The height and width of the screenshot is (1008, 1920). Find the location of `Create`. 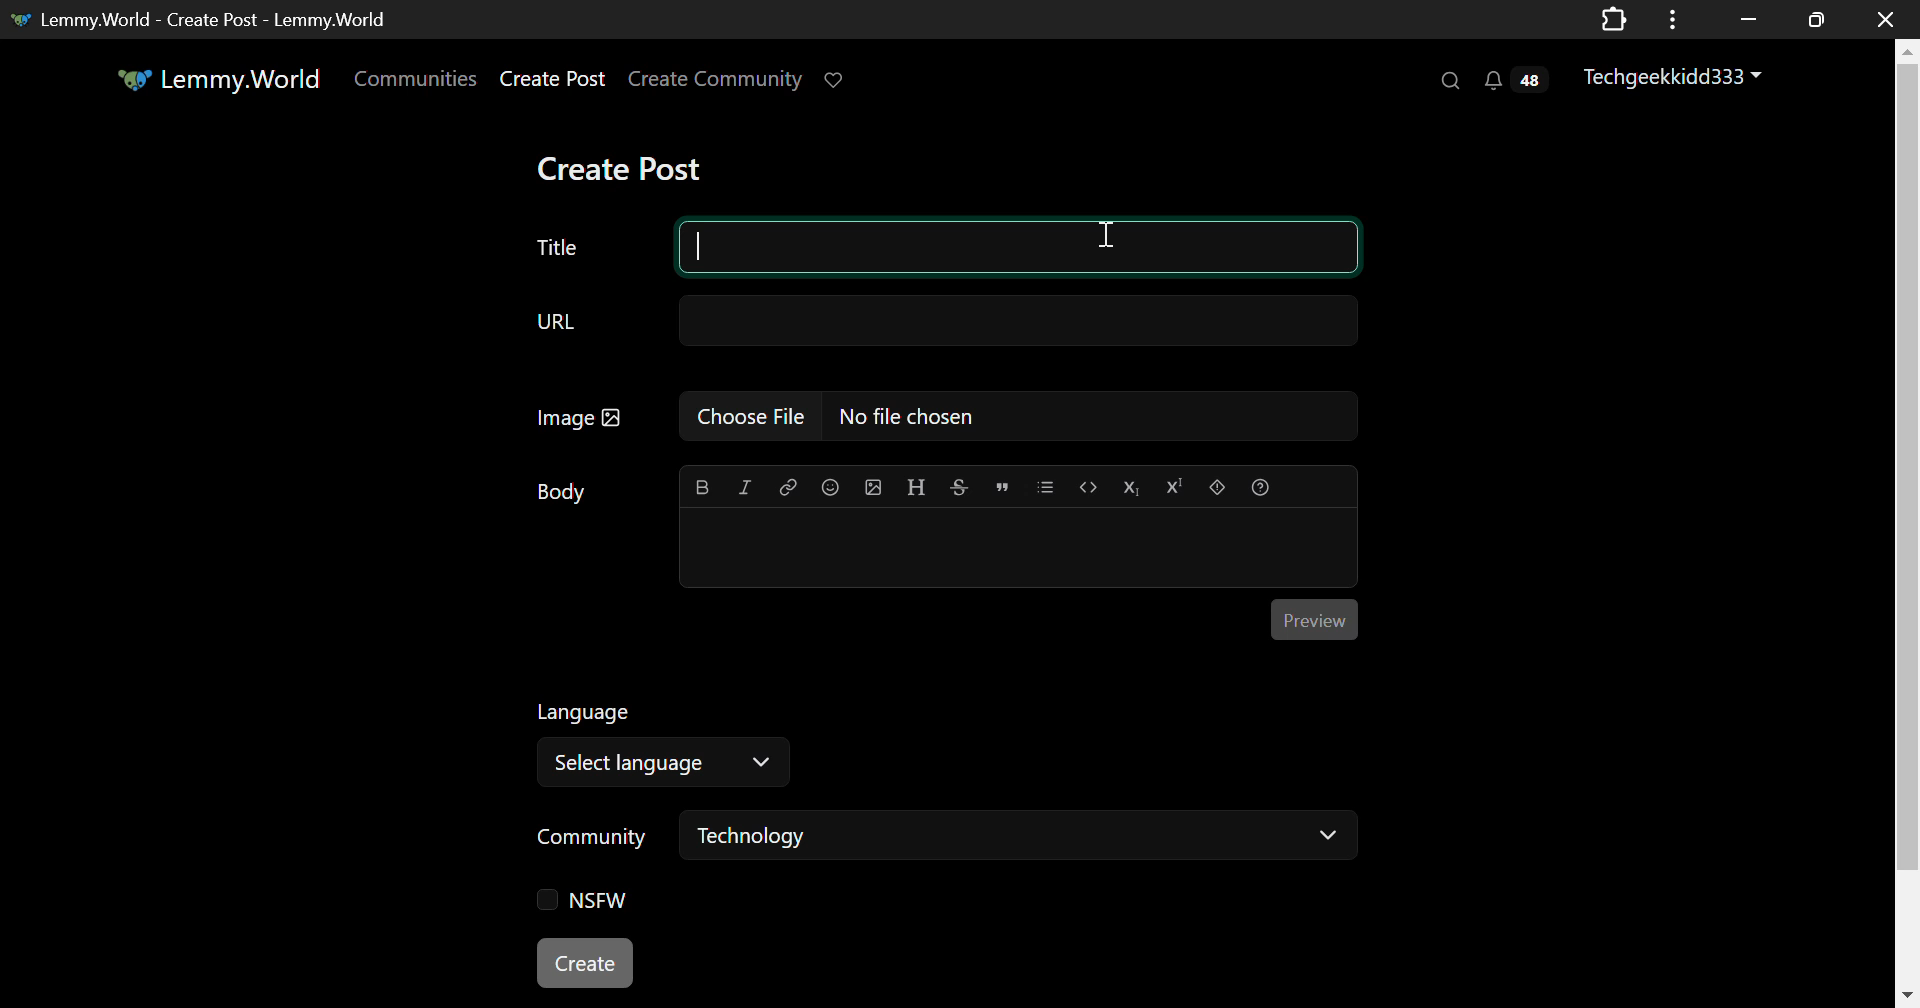

Create is located at coordinates (586, 964).